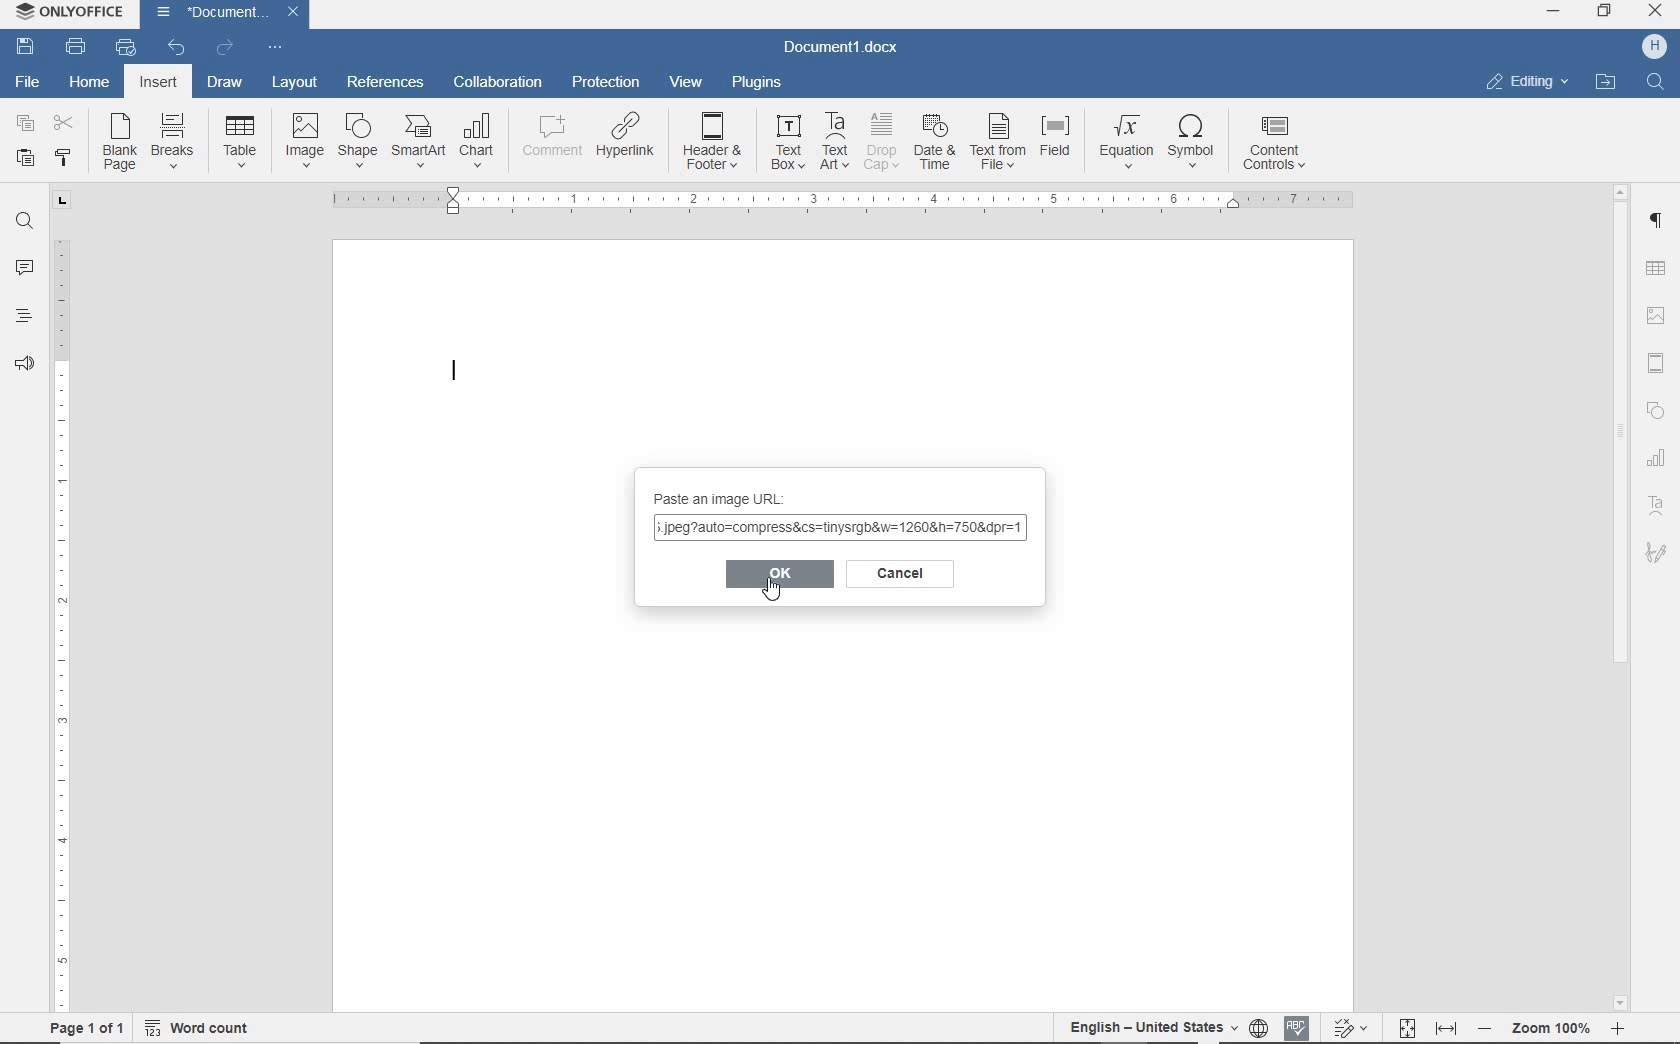 The width and height of the screenshot is (1680, 1044). What do you see at coordinates (26, 362) in the screenshot?
I see `feedback & support` at bounding box center [26, 362].